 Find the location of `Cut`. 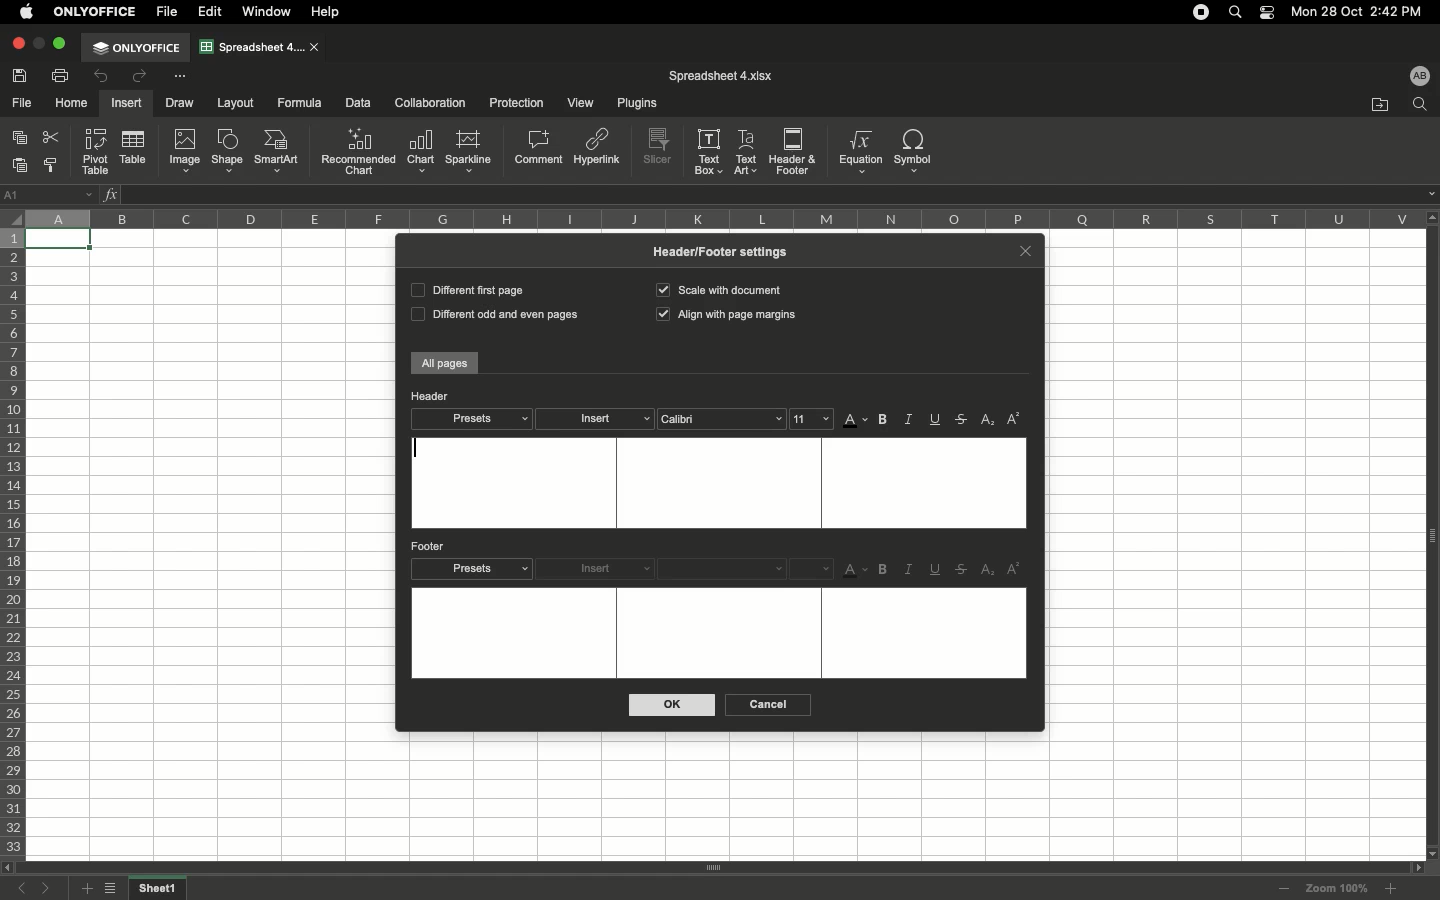

Cut is located at coordinates (53, 137).